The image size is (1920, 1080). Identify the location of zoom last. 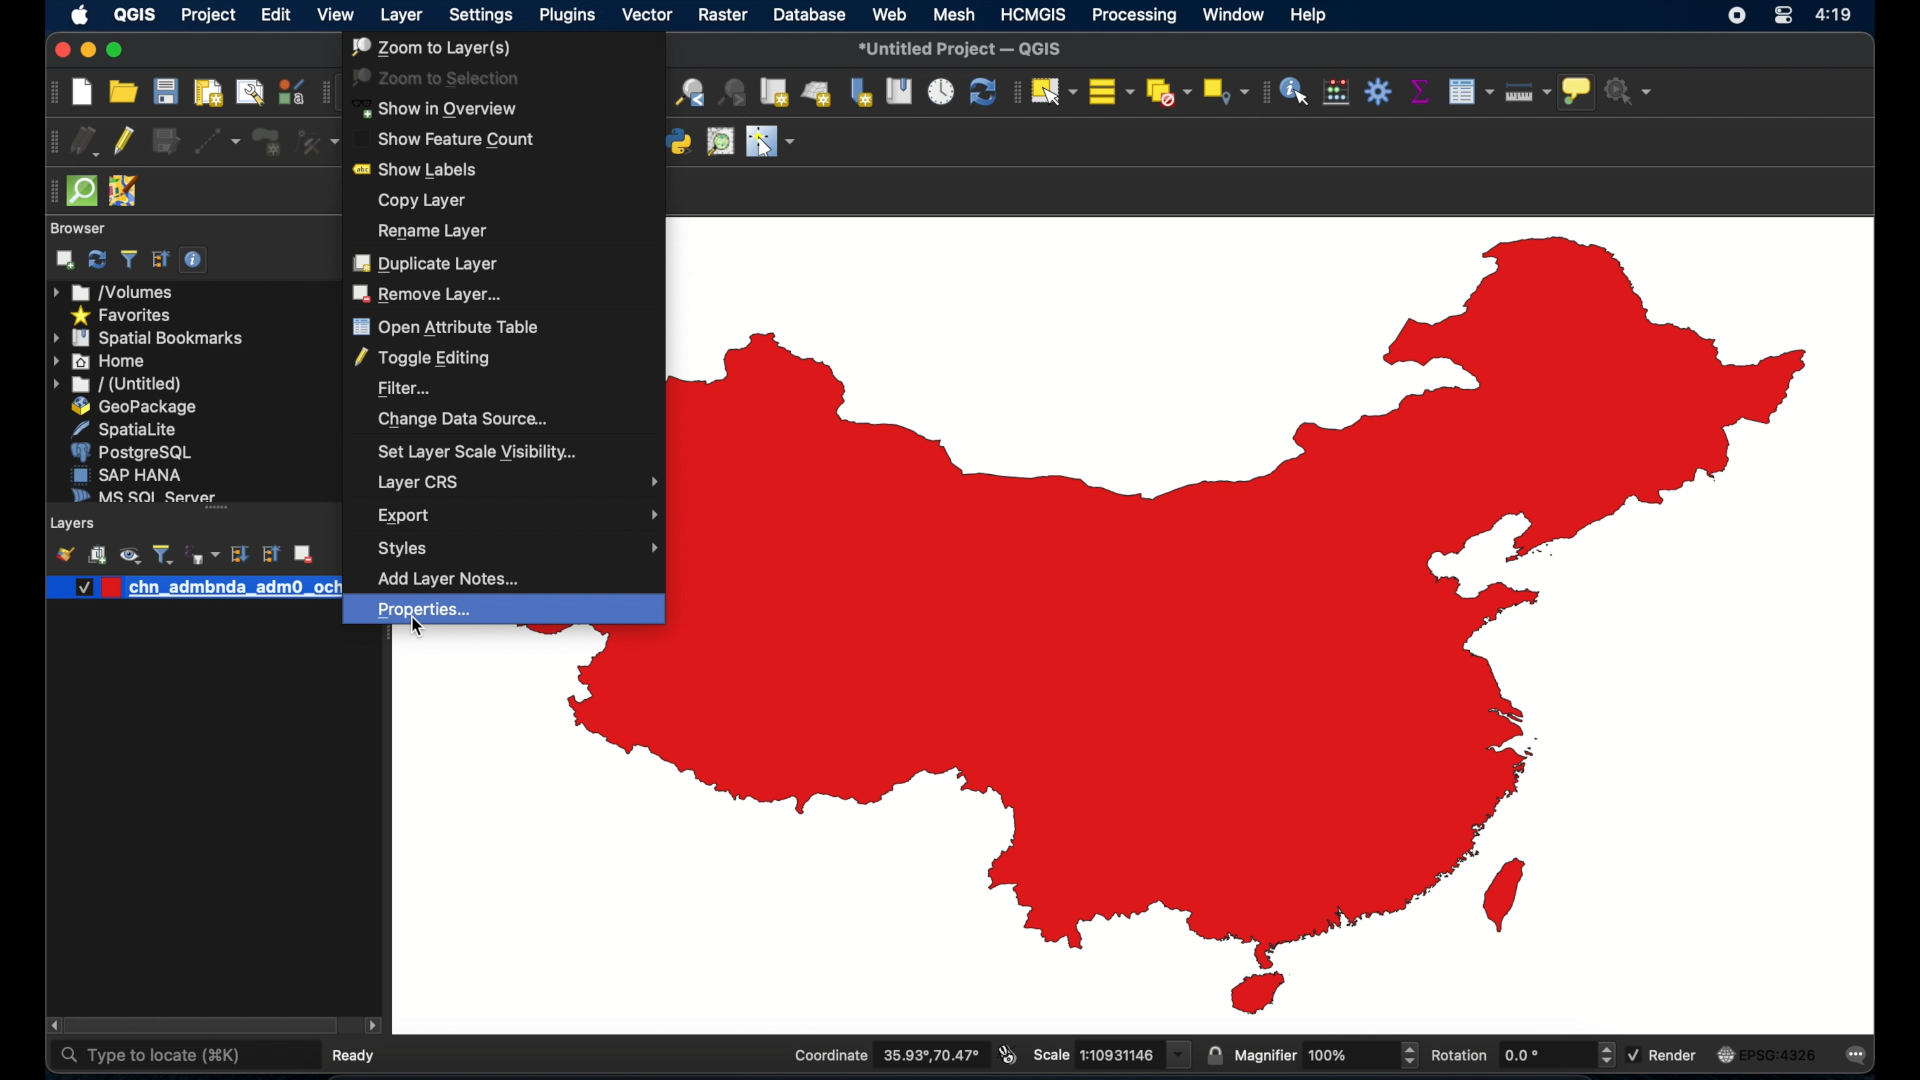
(734, 92).